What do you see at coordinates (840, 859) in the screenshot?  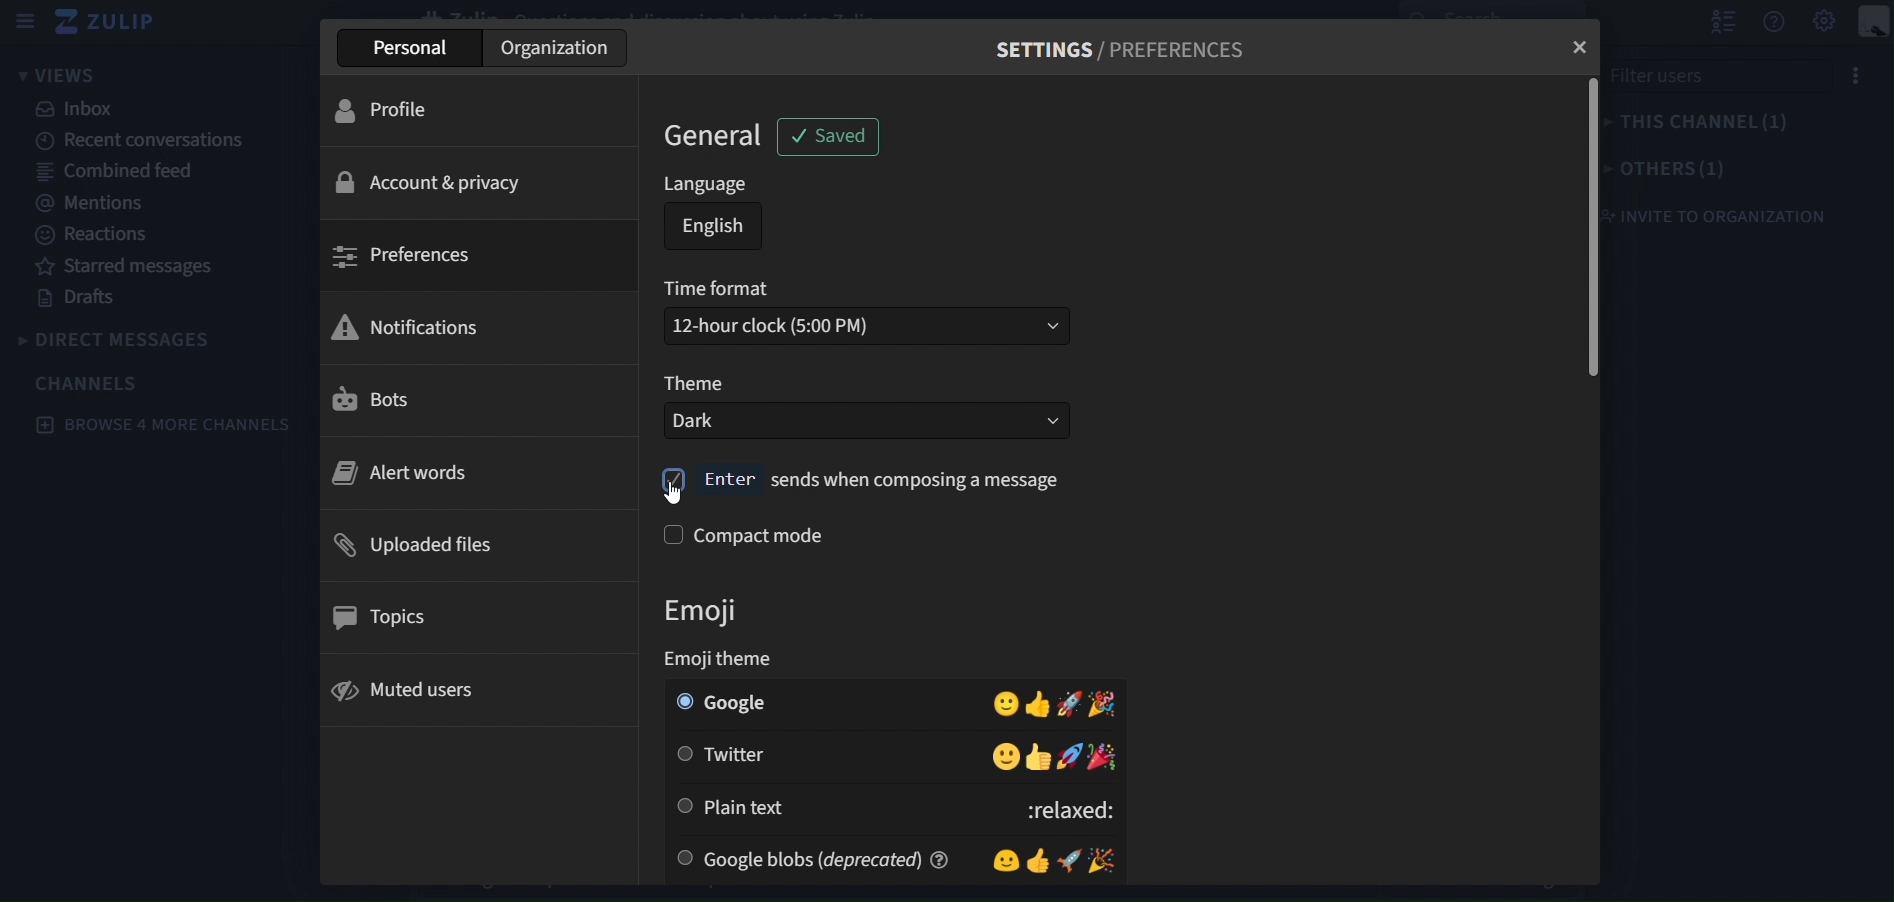 I see `Google blobs (depreciated)` at bounding box center [840, 859].